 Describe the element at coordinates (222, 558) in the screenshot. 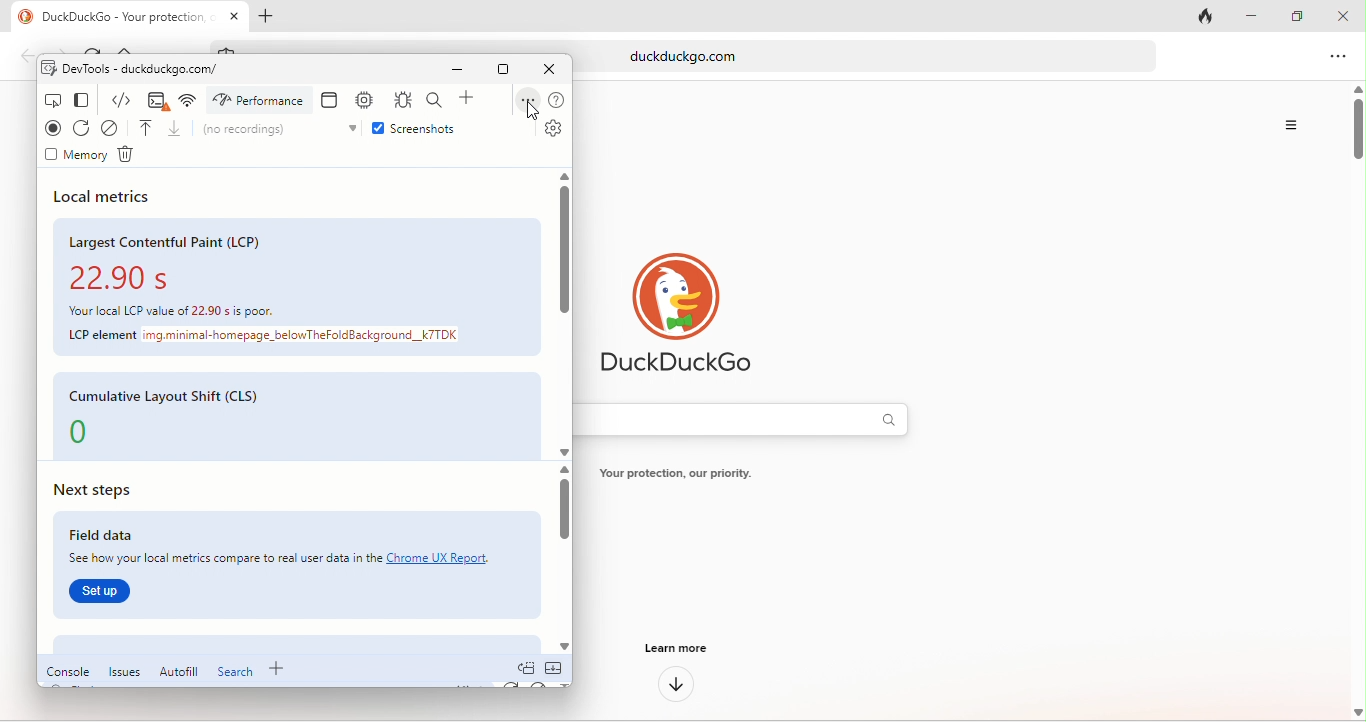

I see `See how your local metrics compare to real user data in the` at that location.